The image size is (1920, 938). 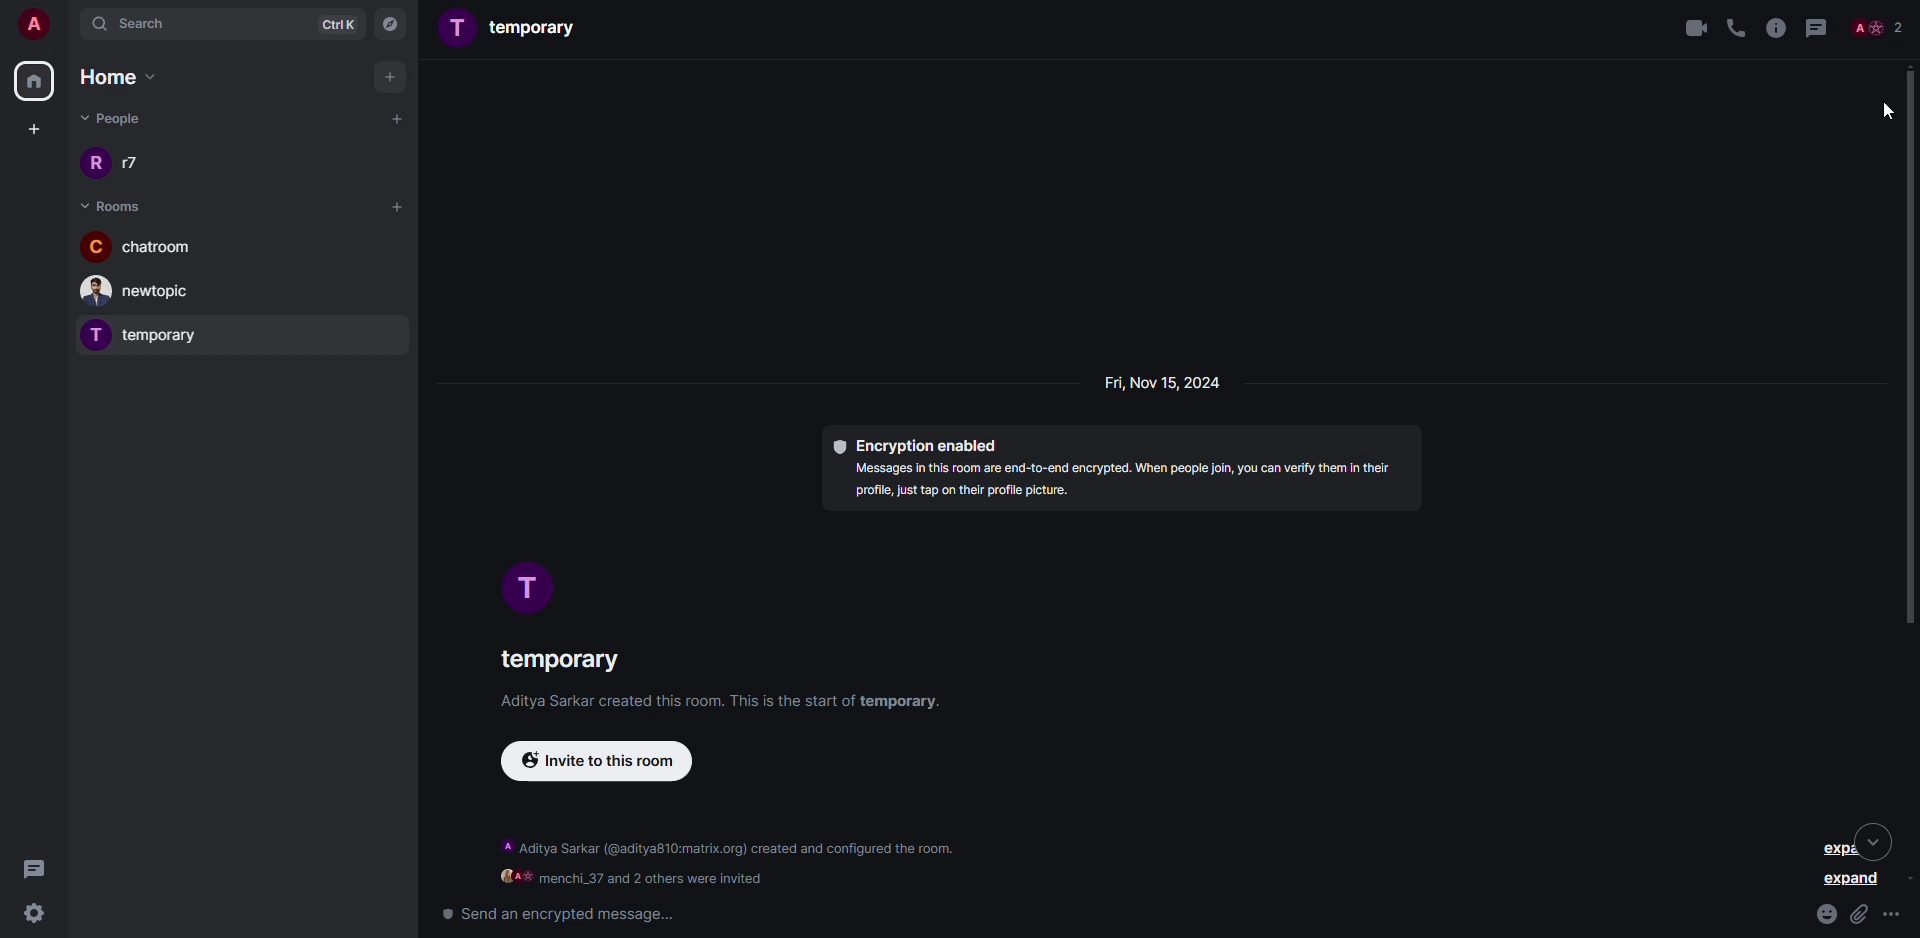 What do you see at coordinates (118, 121) in the screenshot?
I see `people` at bounding box center [118, 121].